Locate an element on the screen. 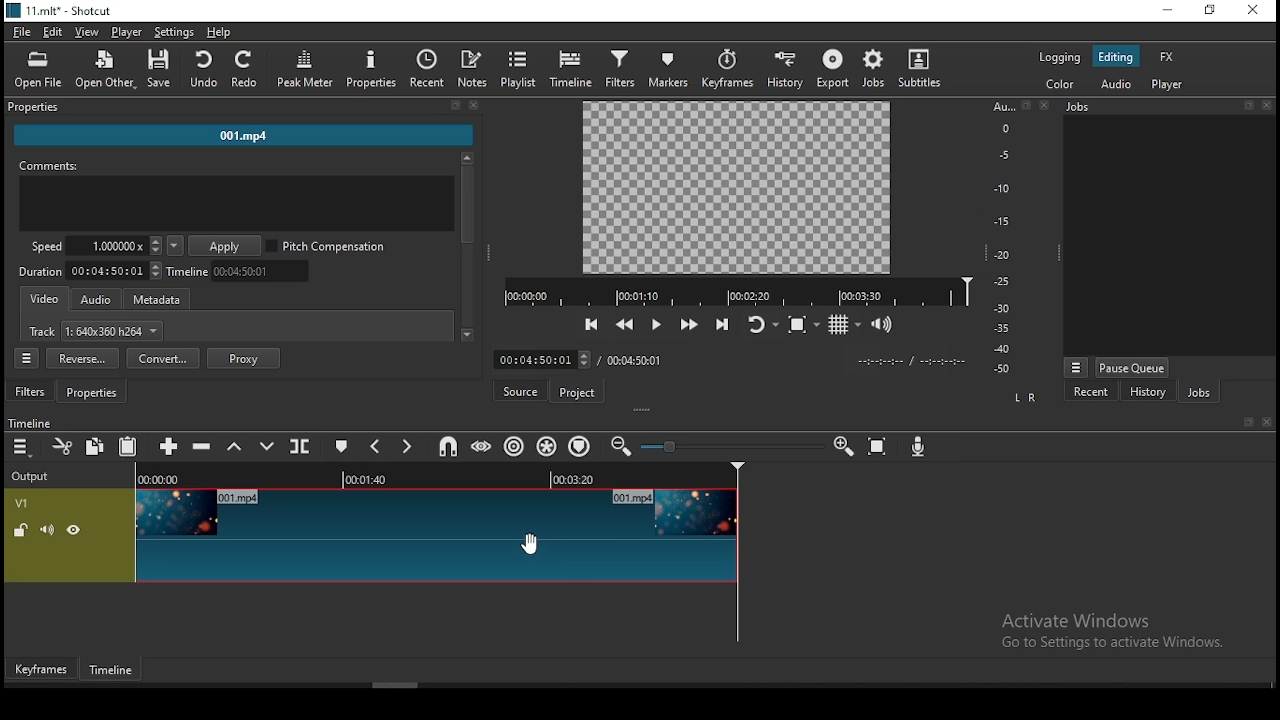 This screenshot has height=720, width=1280. close is located at coordinates (1266, 421).